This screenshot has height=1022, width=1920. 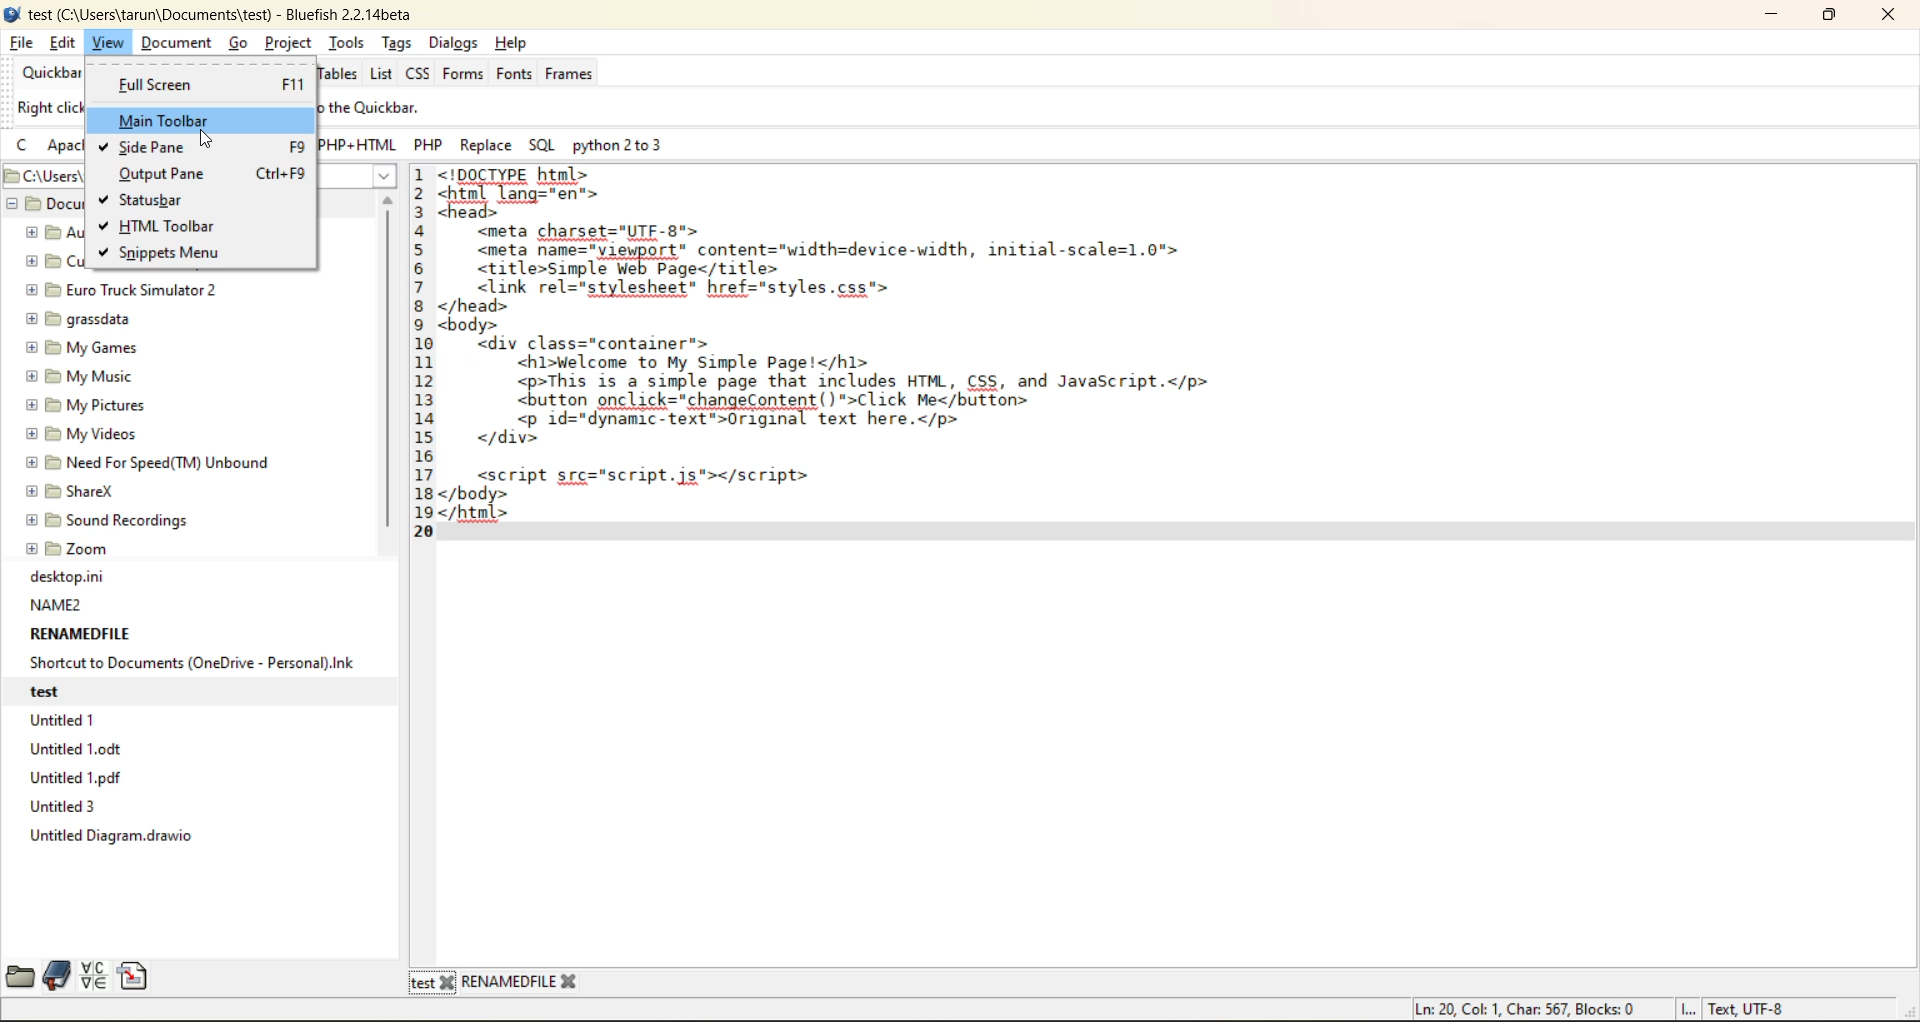 What do you see at coordinates (20, 975) in the screenshot?
I see `file browser` at bounding box center [20, 975].